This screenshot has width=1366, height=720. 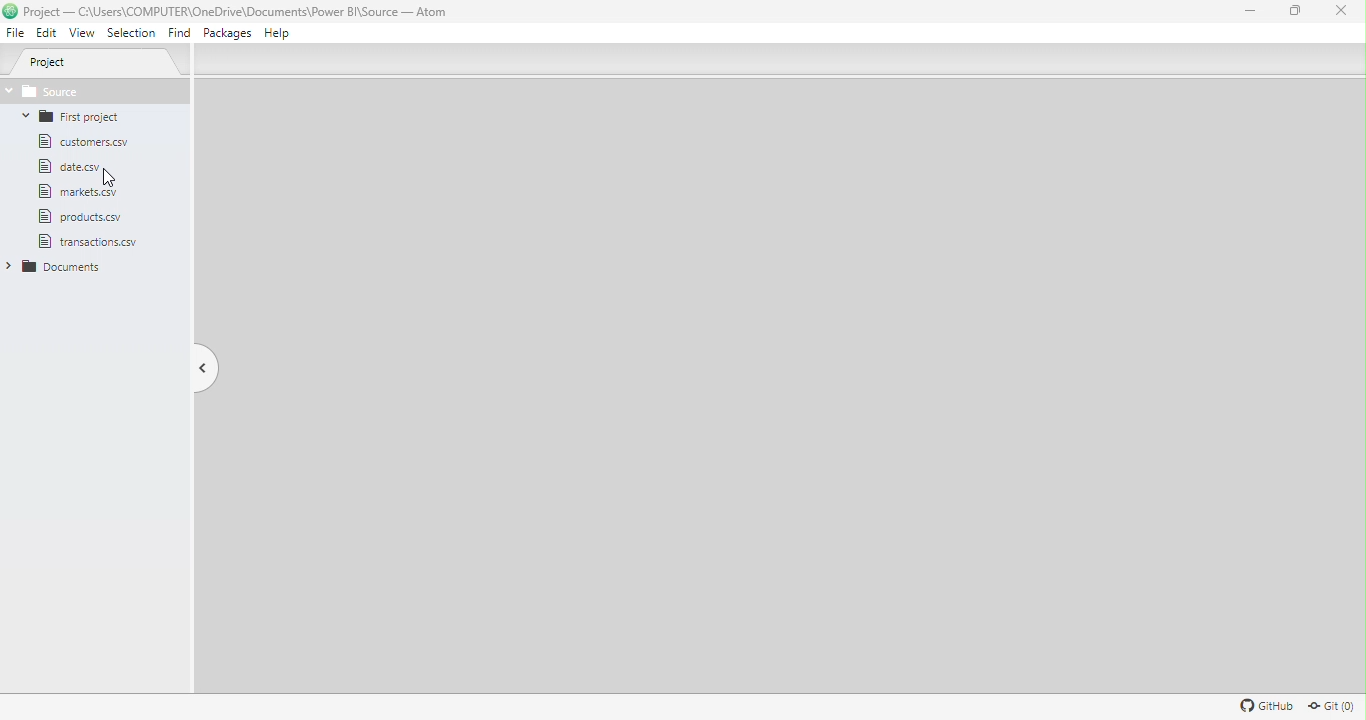 I want to click on file, so click(x=84, y=240).